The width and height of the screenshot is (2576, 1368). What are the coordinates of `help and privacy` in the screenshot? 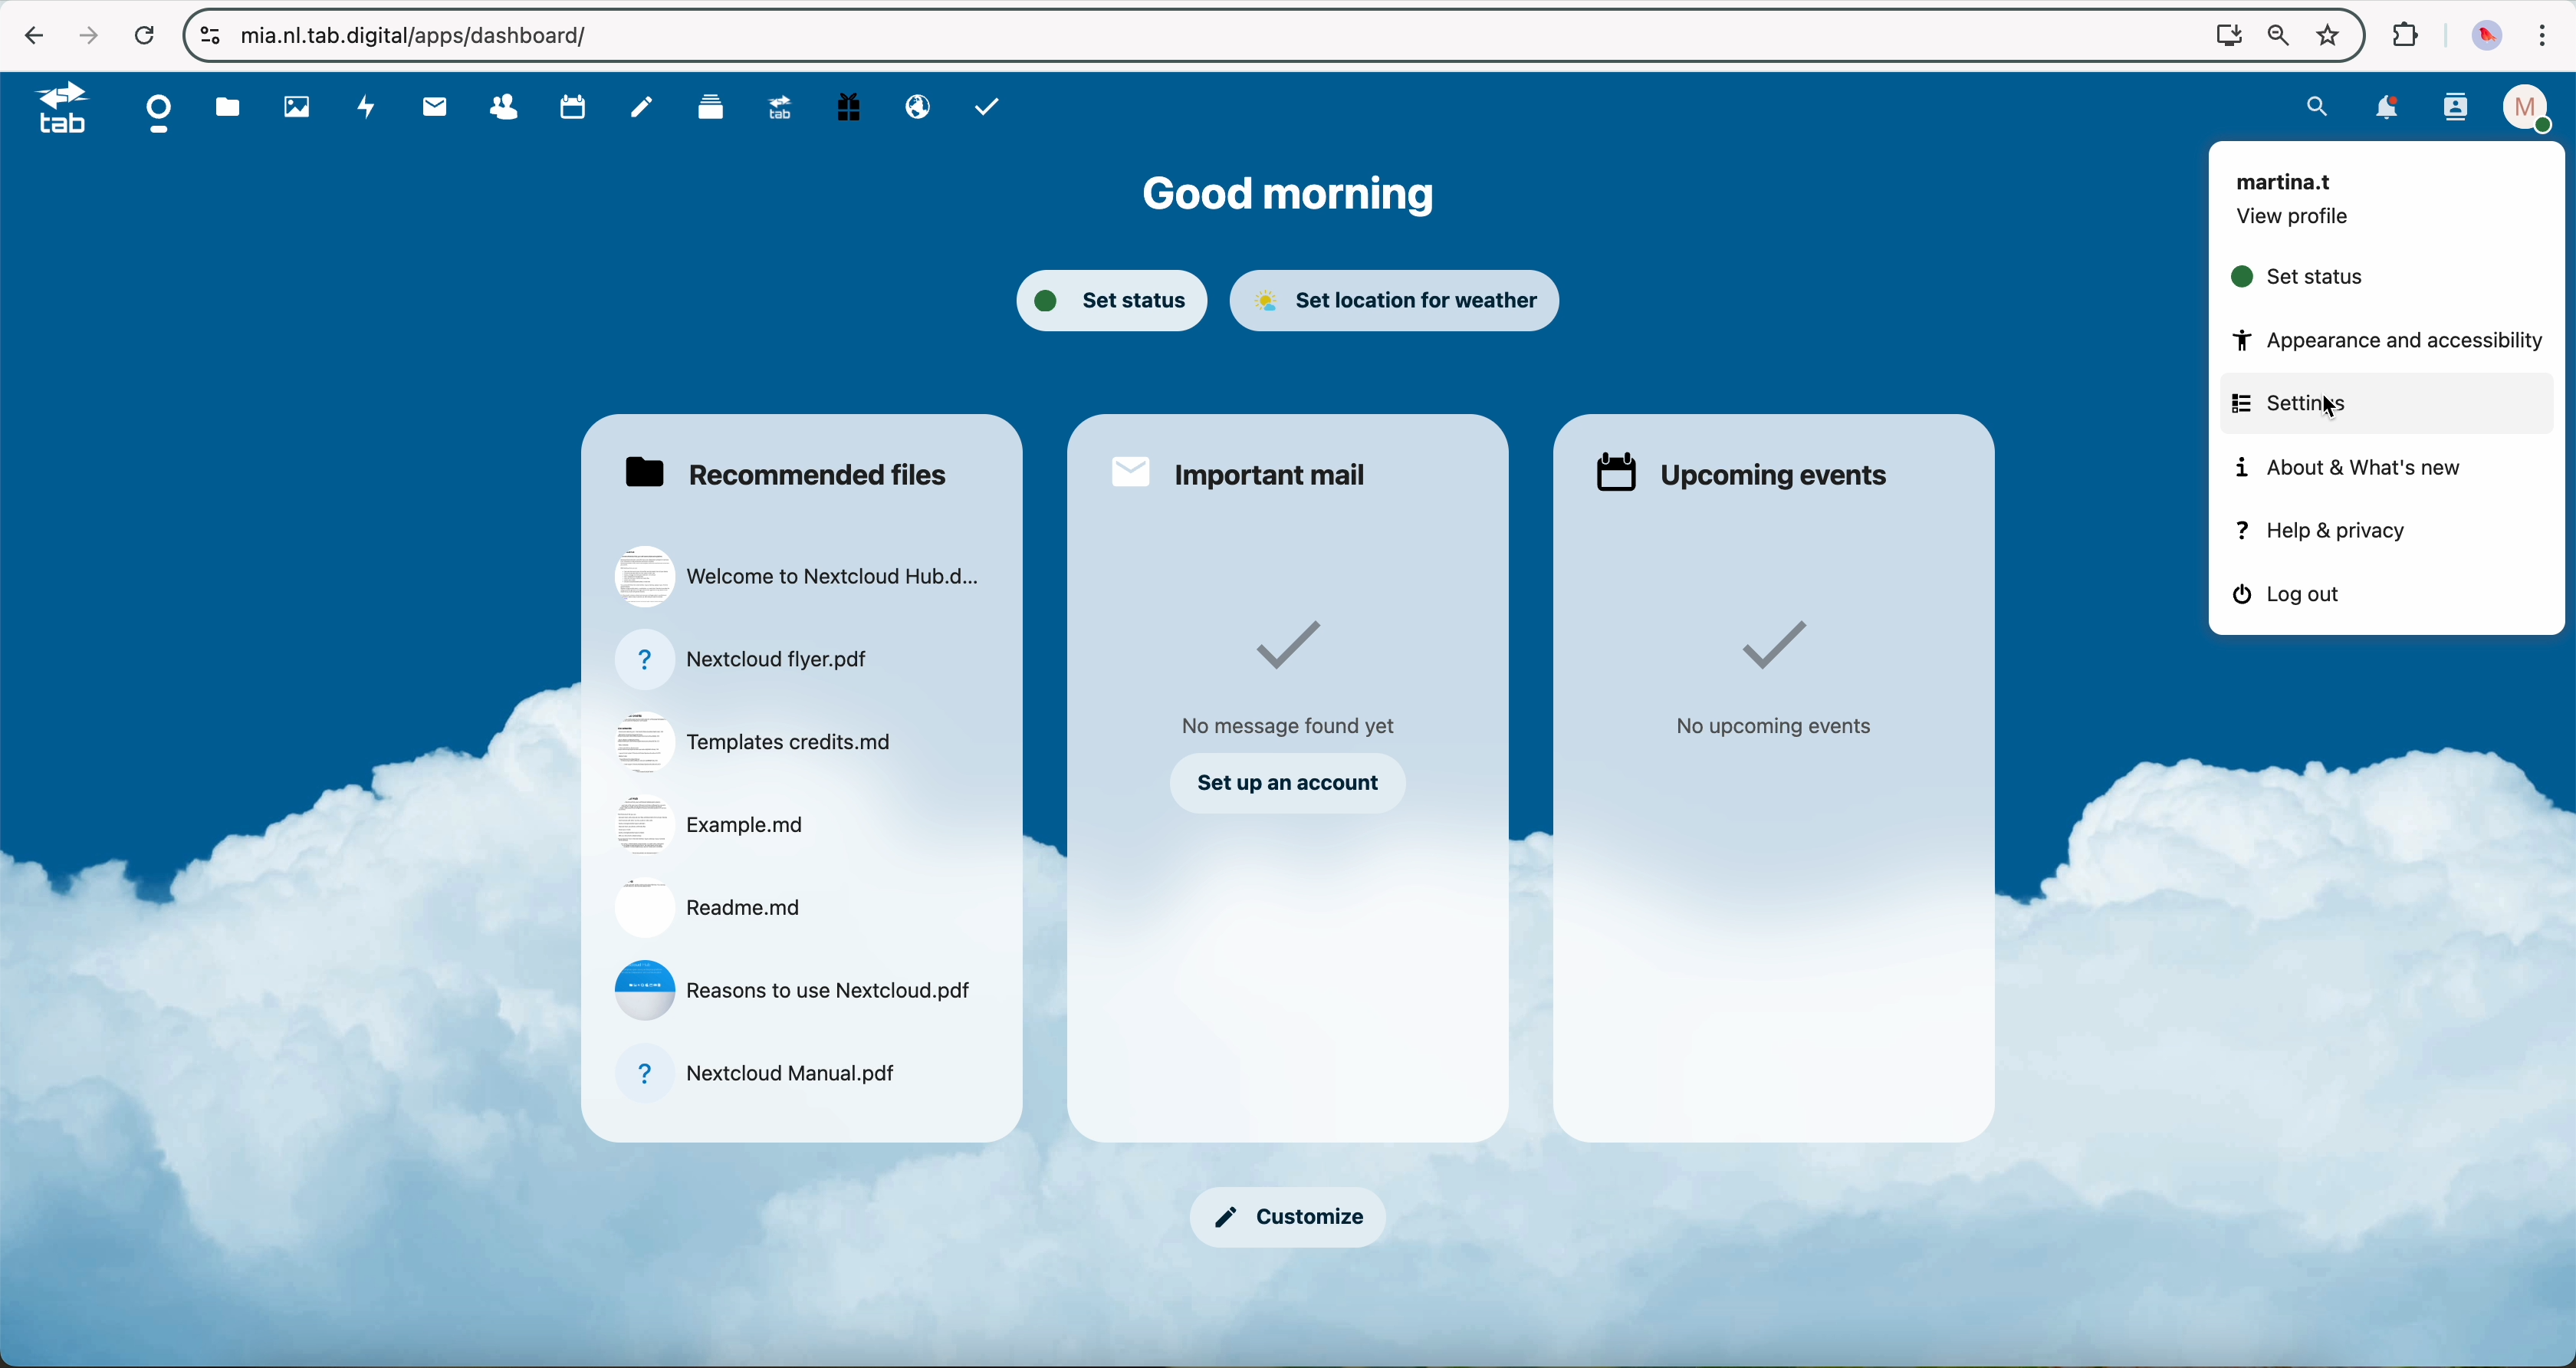 It's located at (2325, 531).